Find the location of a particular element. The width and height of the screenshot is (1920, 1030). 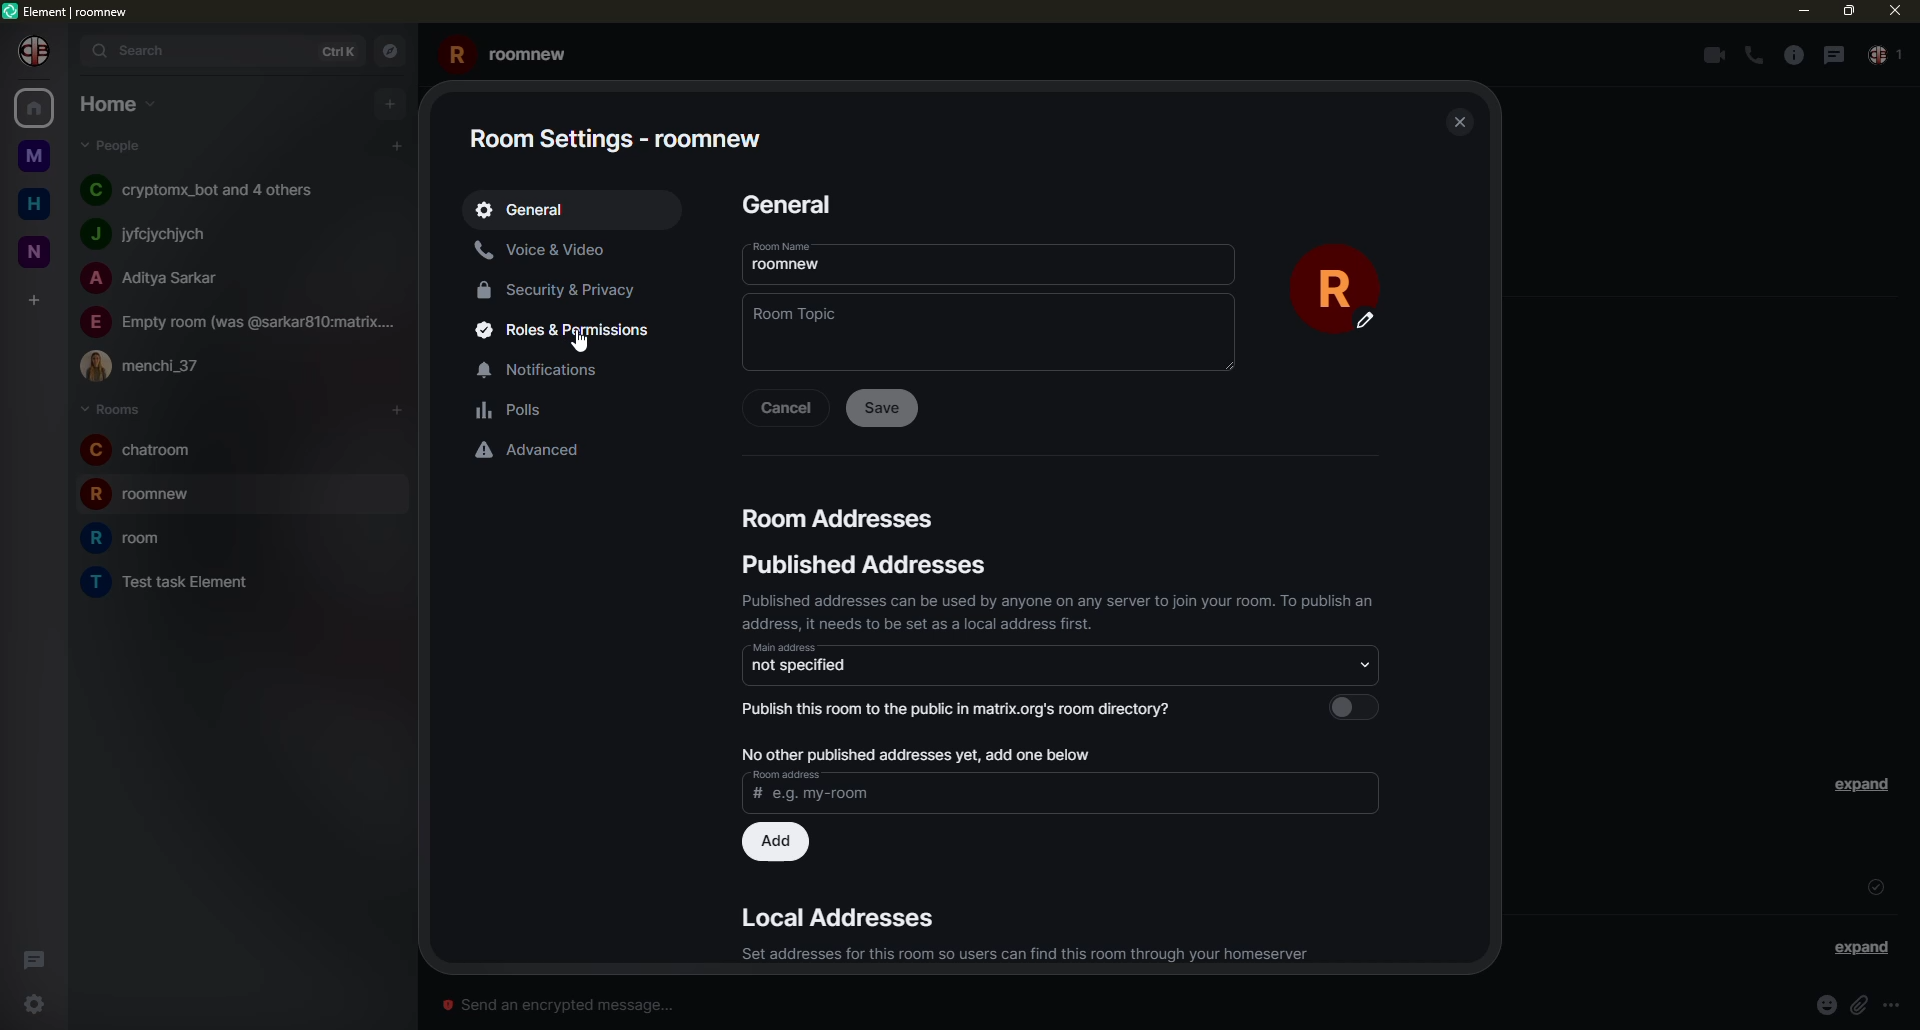

add is located at coordinates (37, 298).